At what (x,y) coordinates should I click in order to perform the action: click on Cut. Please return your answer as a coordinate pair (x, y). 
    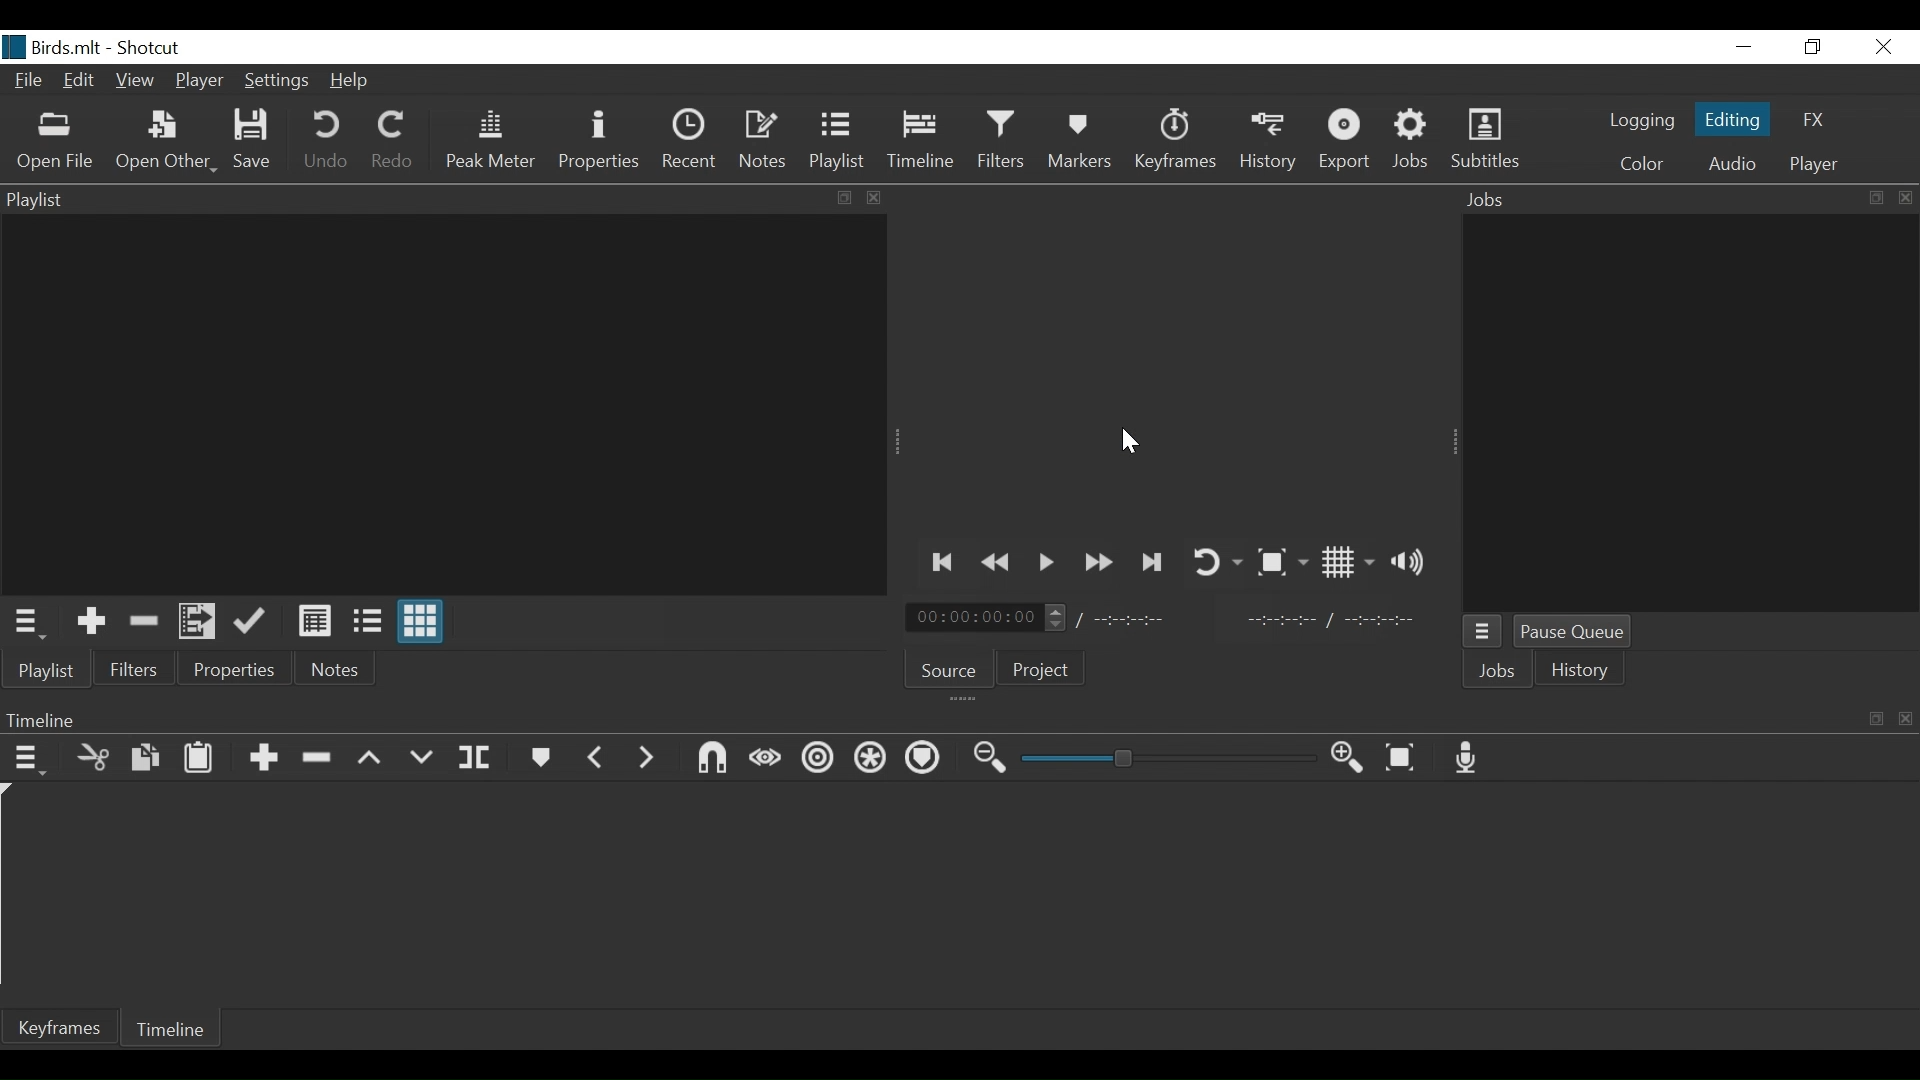
    Looking at the image, I should click on (94, 756).